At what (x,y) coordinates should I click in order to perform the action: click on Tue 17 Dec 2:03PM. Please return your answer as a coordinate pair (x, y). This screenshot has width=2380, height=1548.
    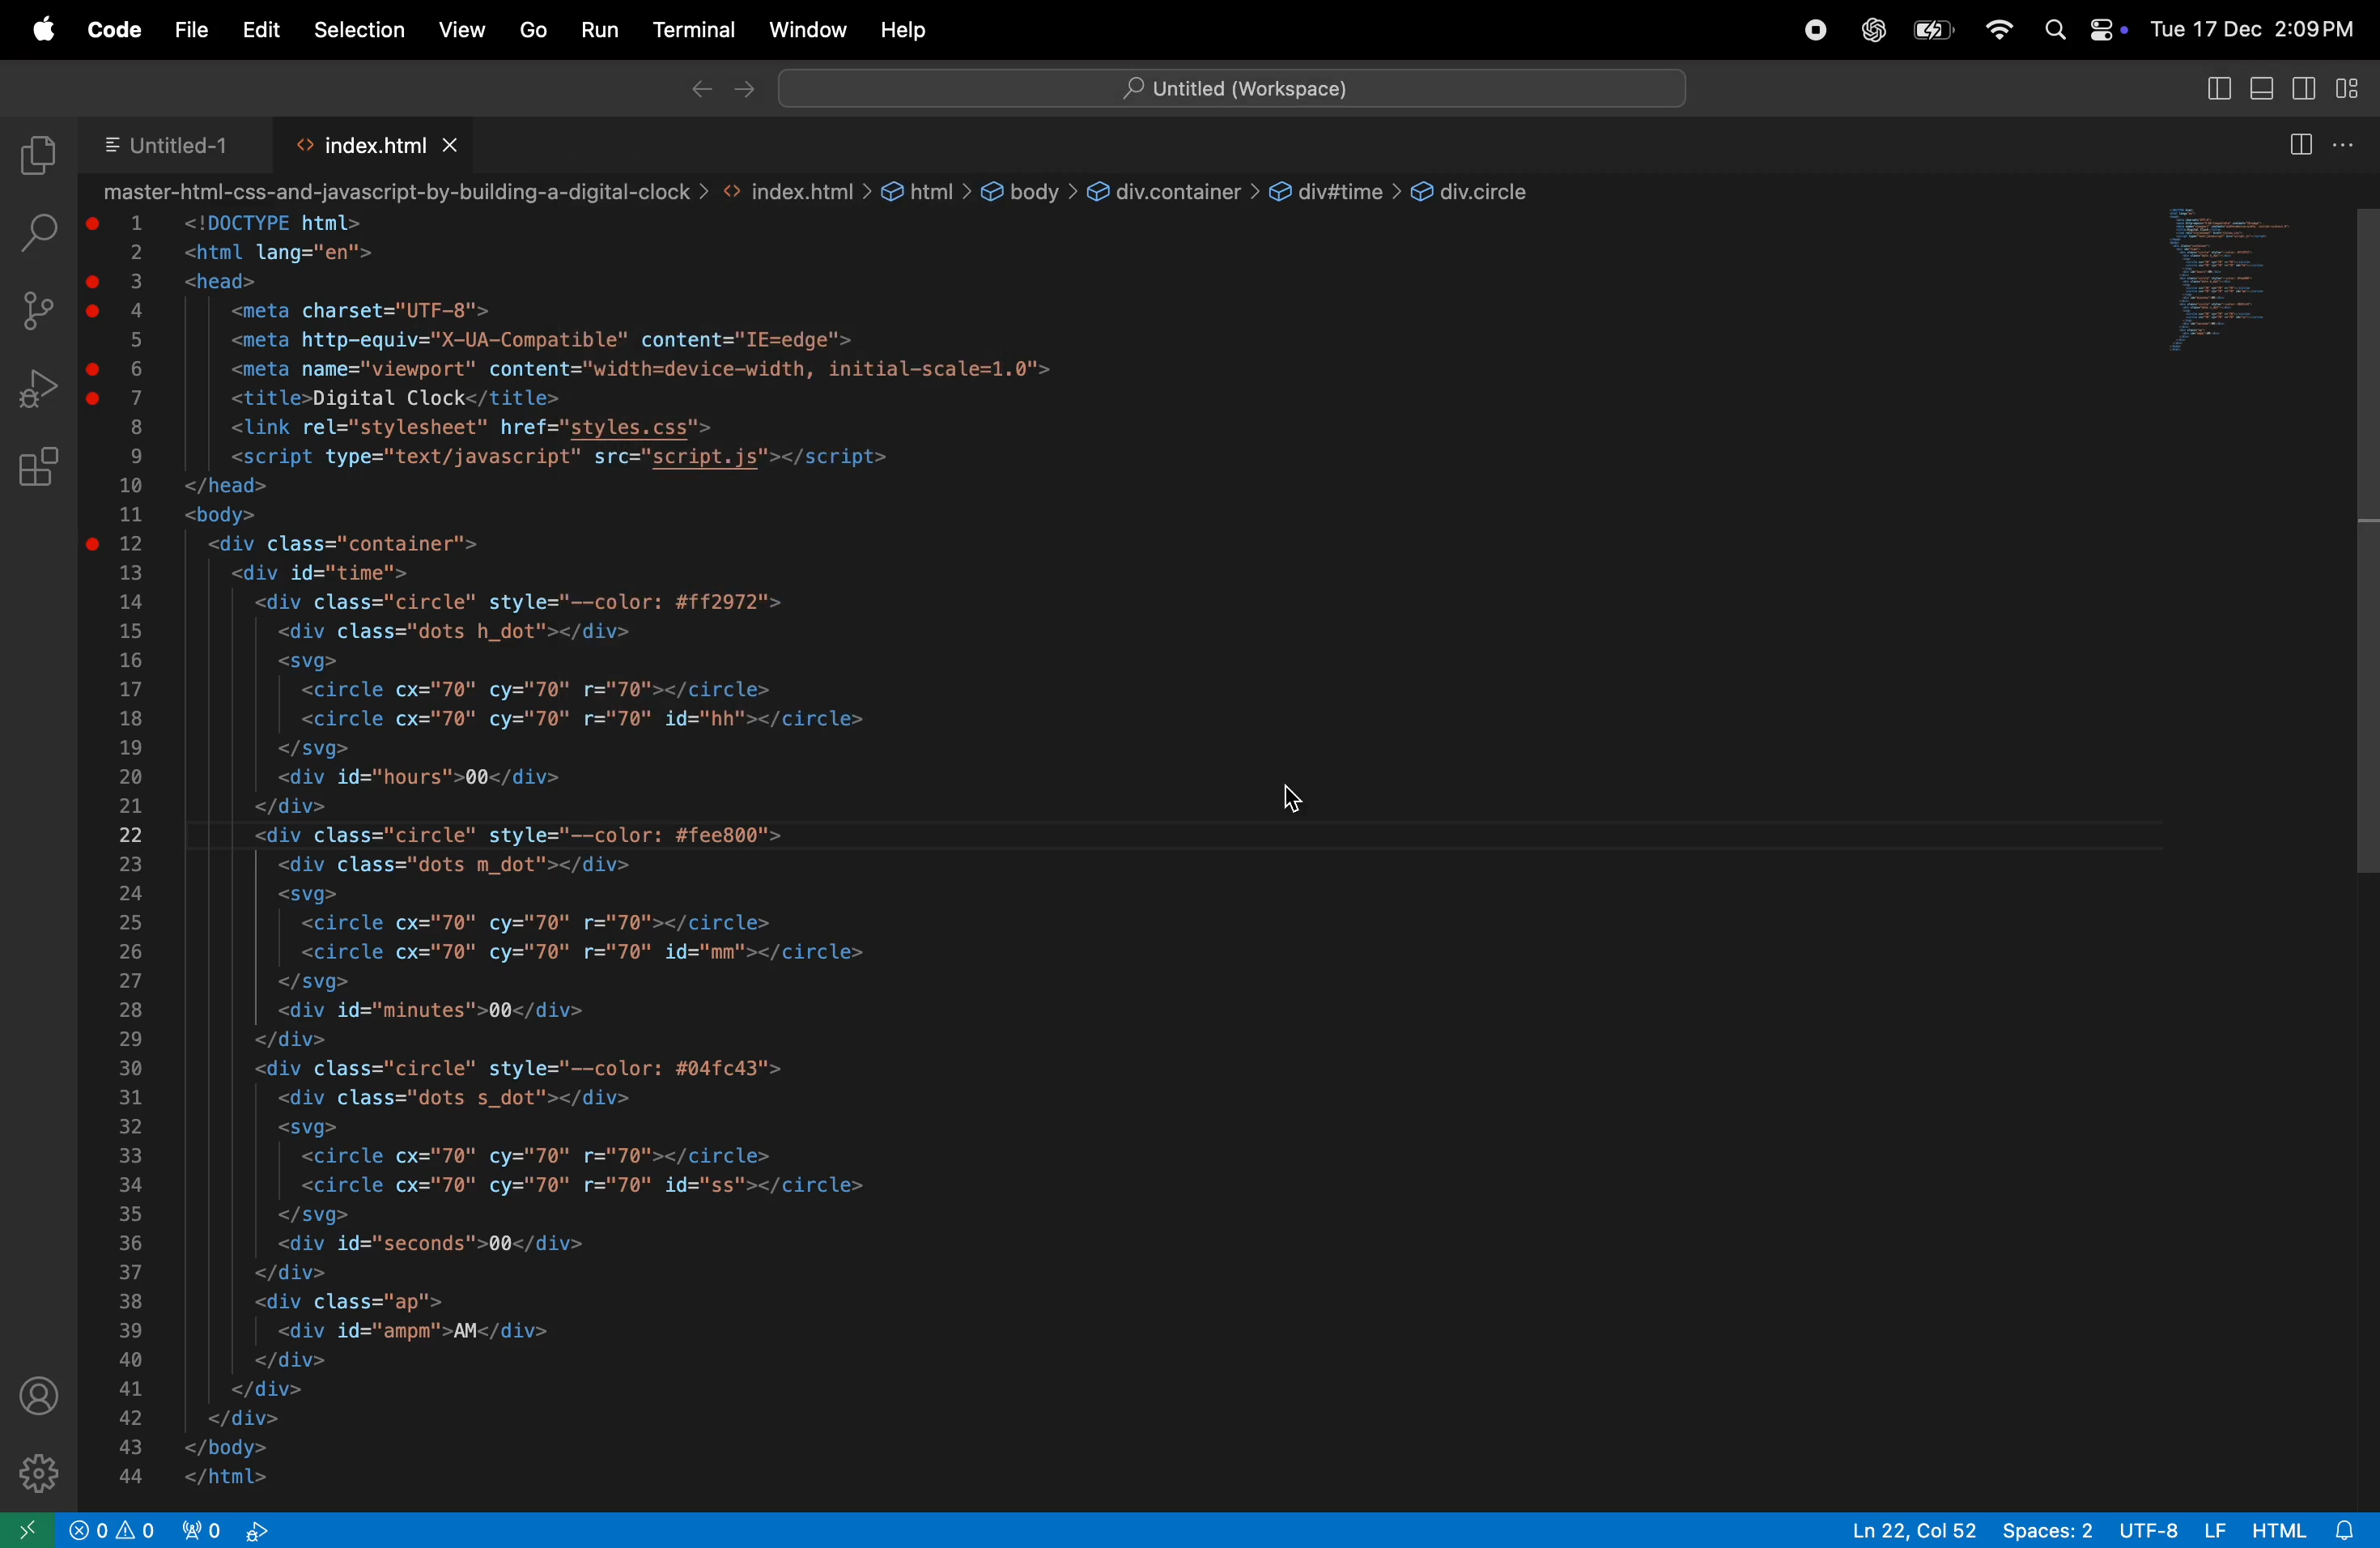
    Looking at the image, I should click on (2250, 31).